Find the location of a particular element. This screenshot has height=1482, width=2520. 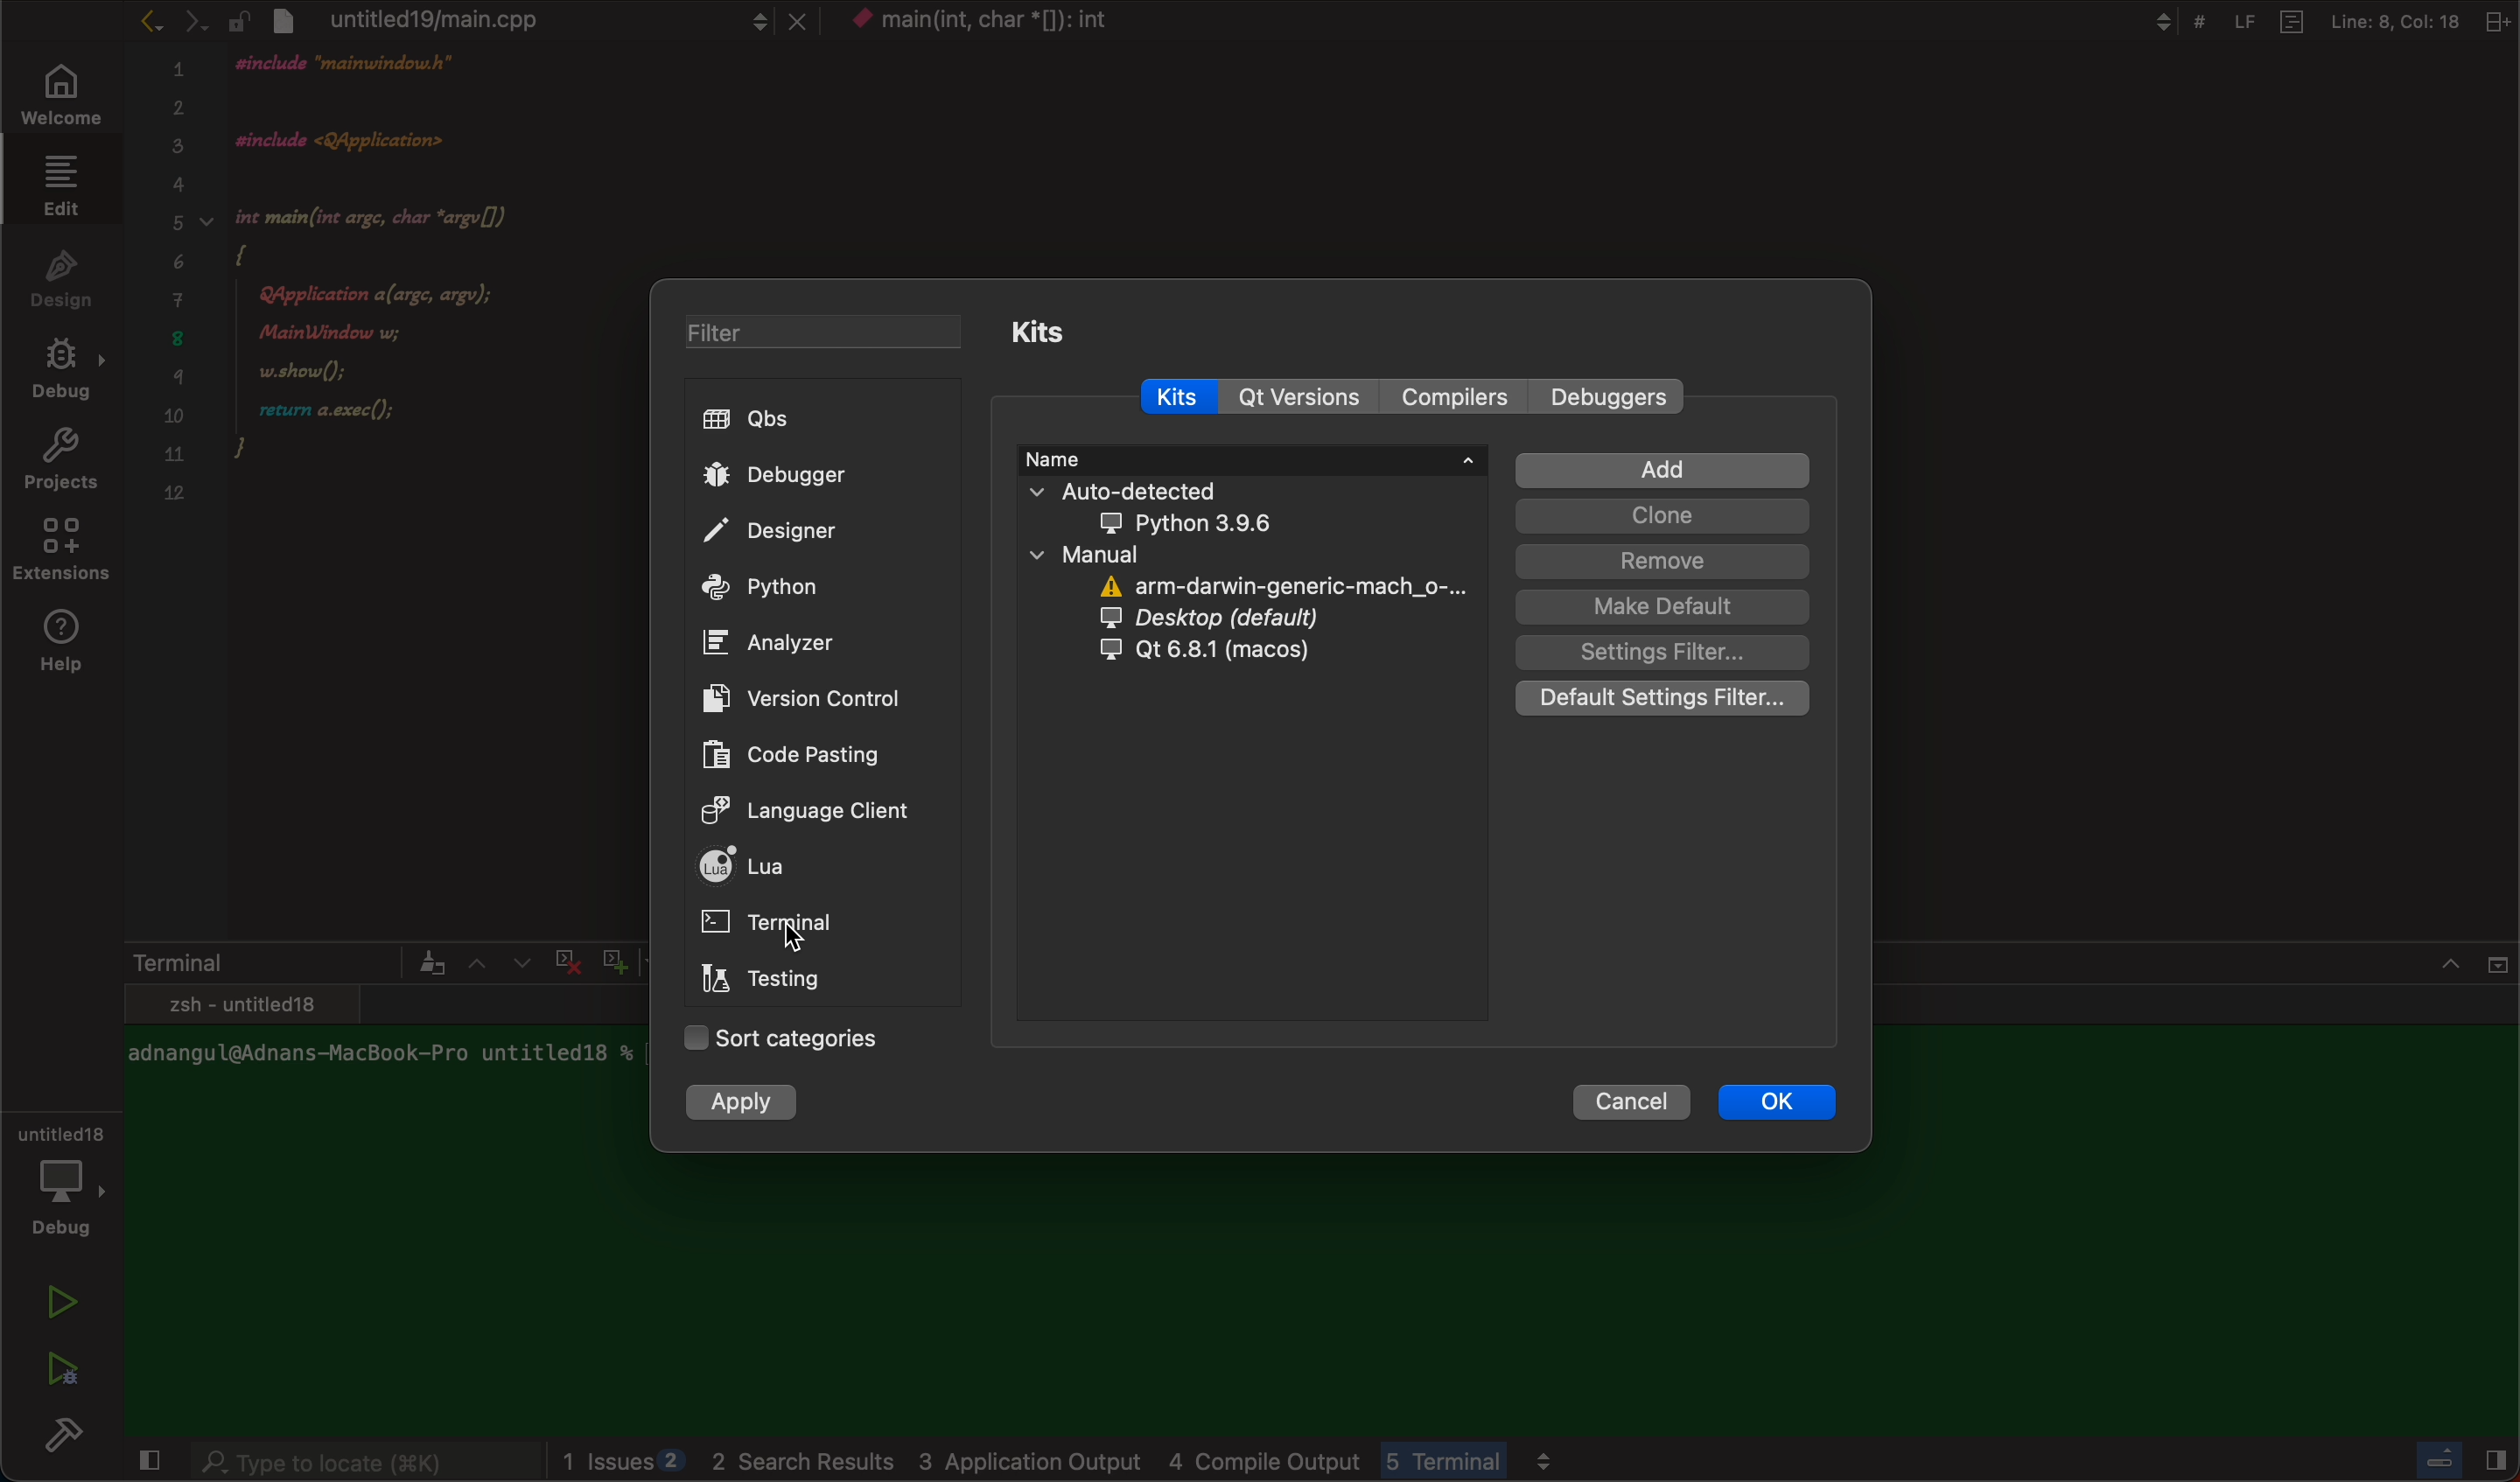

code pasting is located at coordinates (777, 753).